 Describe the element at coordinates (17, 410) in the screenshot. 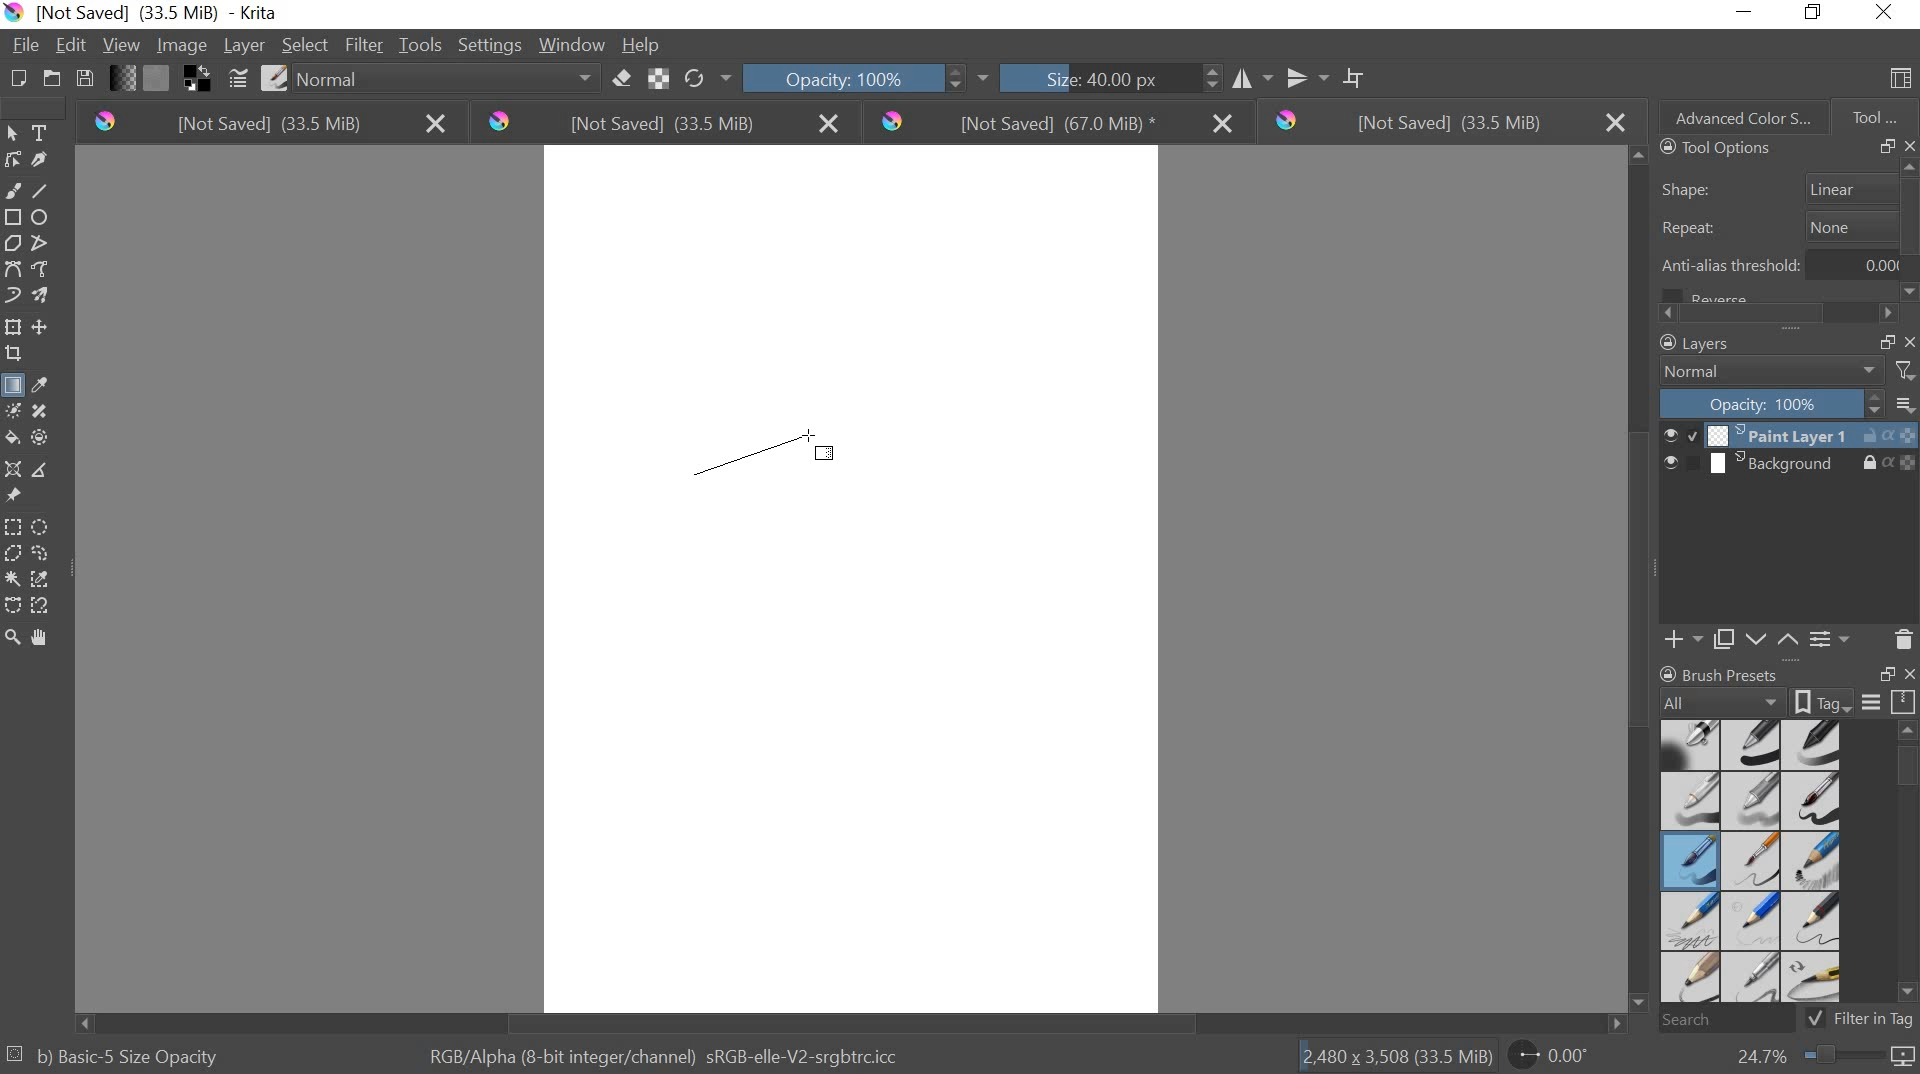

I see `colorize mask tool` at that location.